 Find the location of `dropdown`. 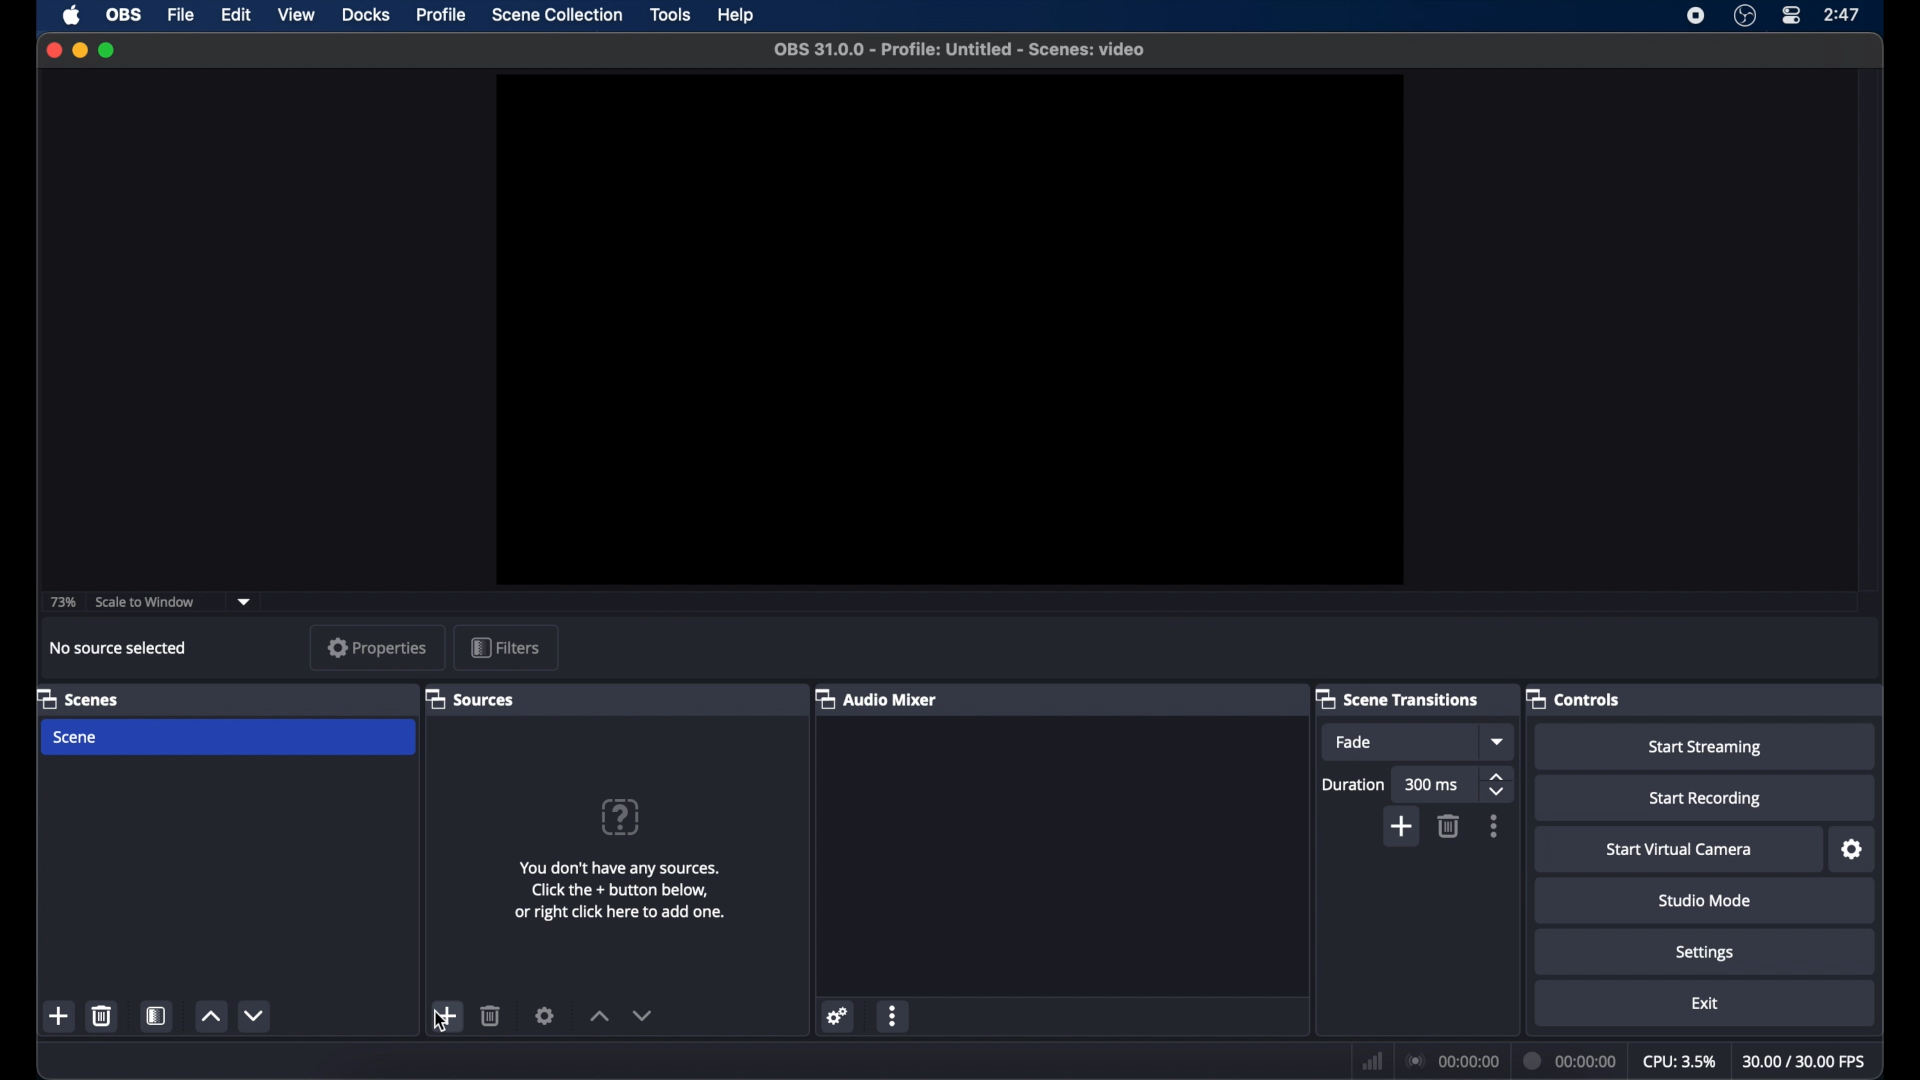

dropdown is located at coordinates (245, 602).